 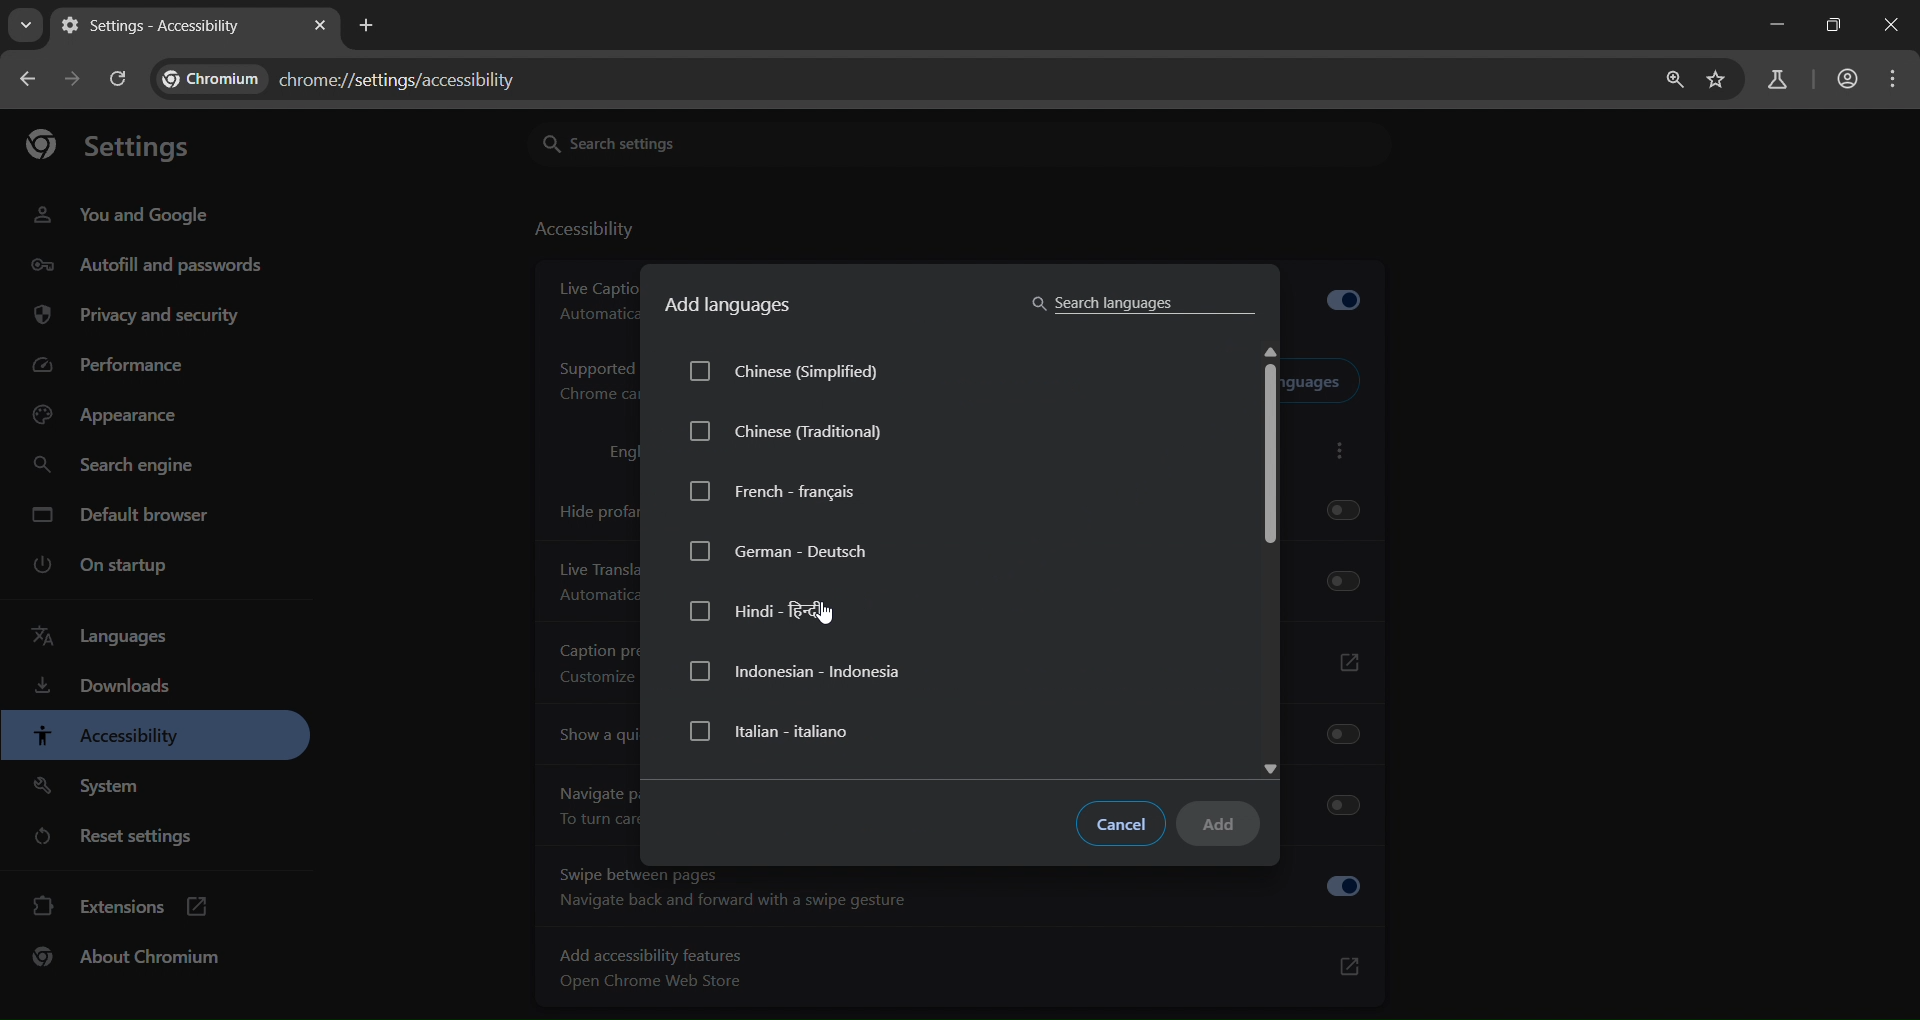 I want to click on accessibility, so click(x=106, y=737).